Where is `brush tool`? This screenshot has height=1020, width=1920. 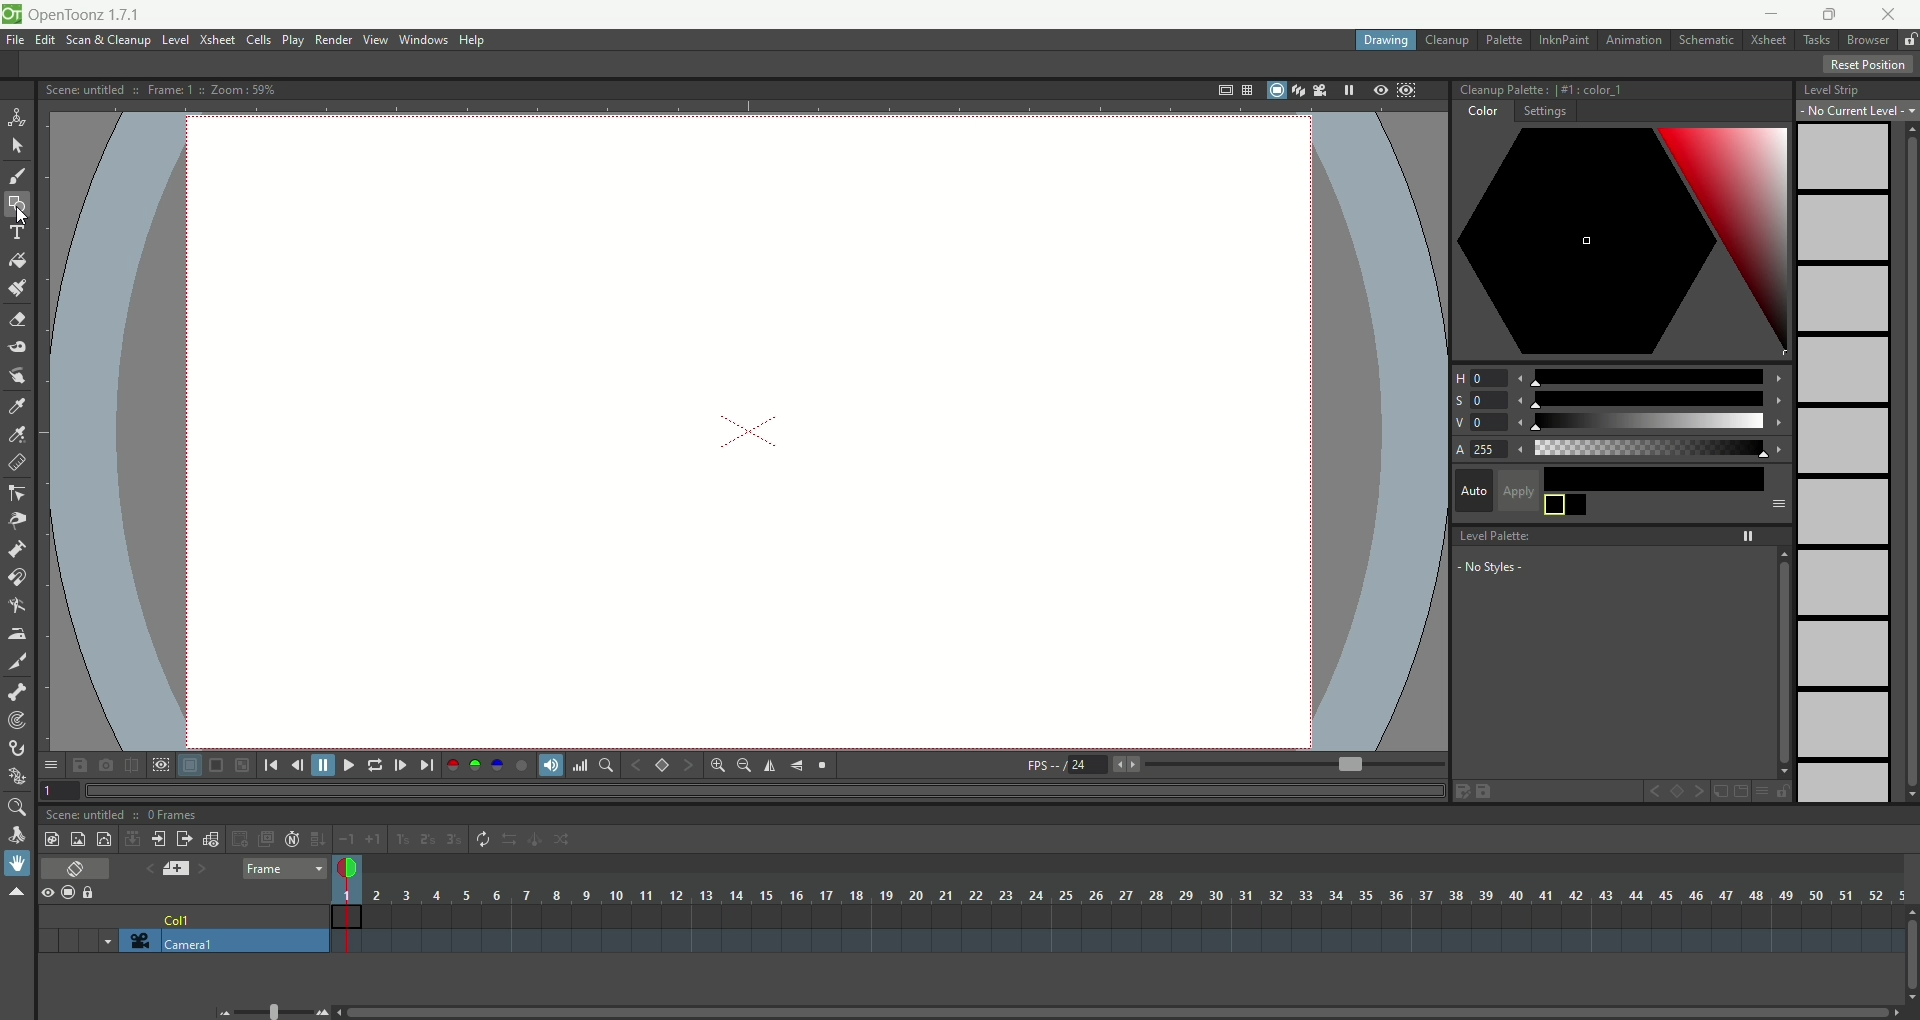
brush tool is located at coordinates (19, 178).